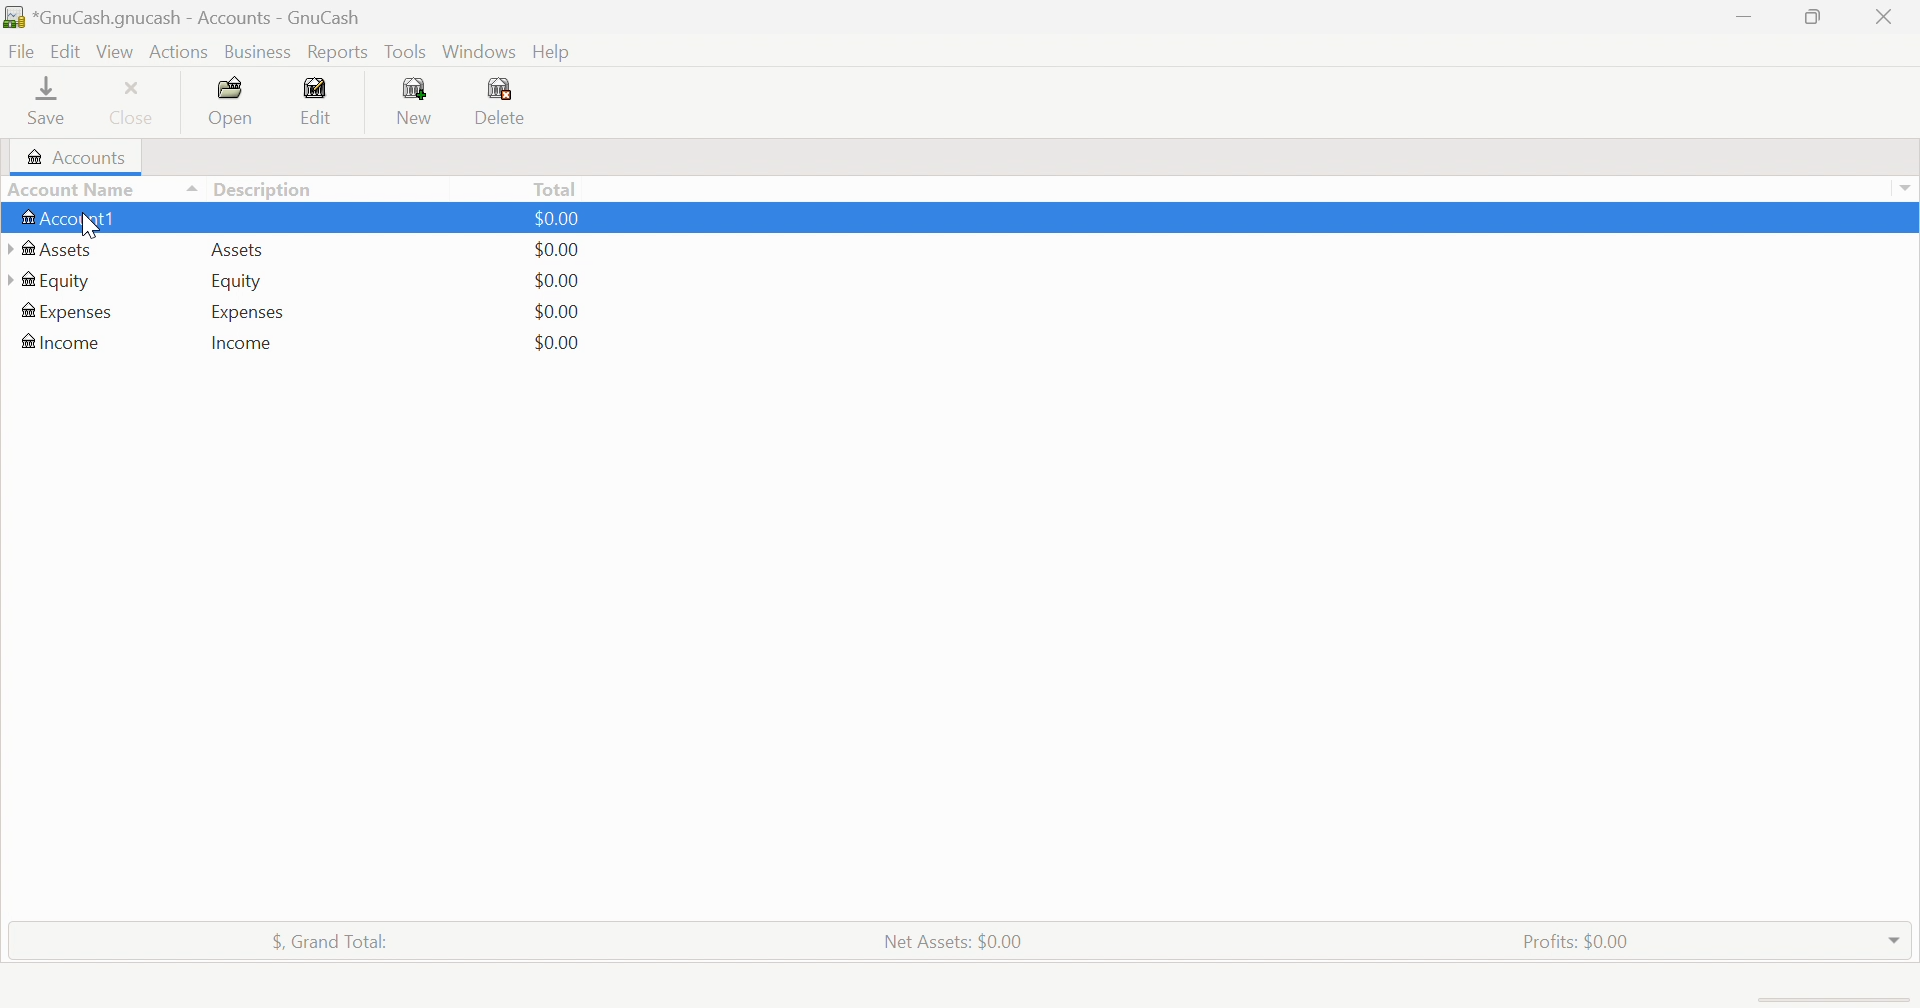  I want to click on cursor, so click(89, 227).